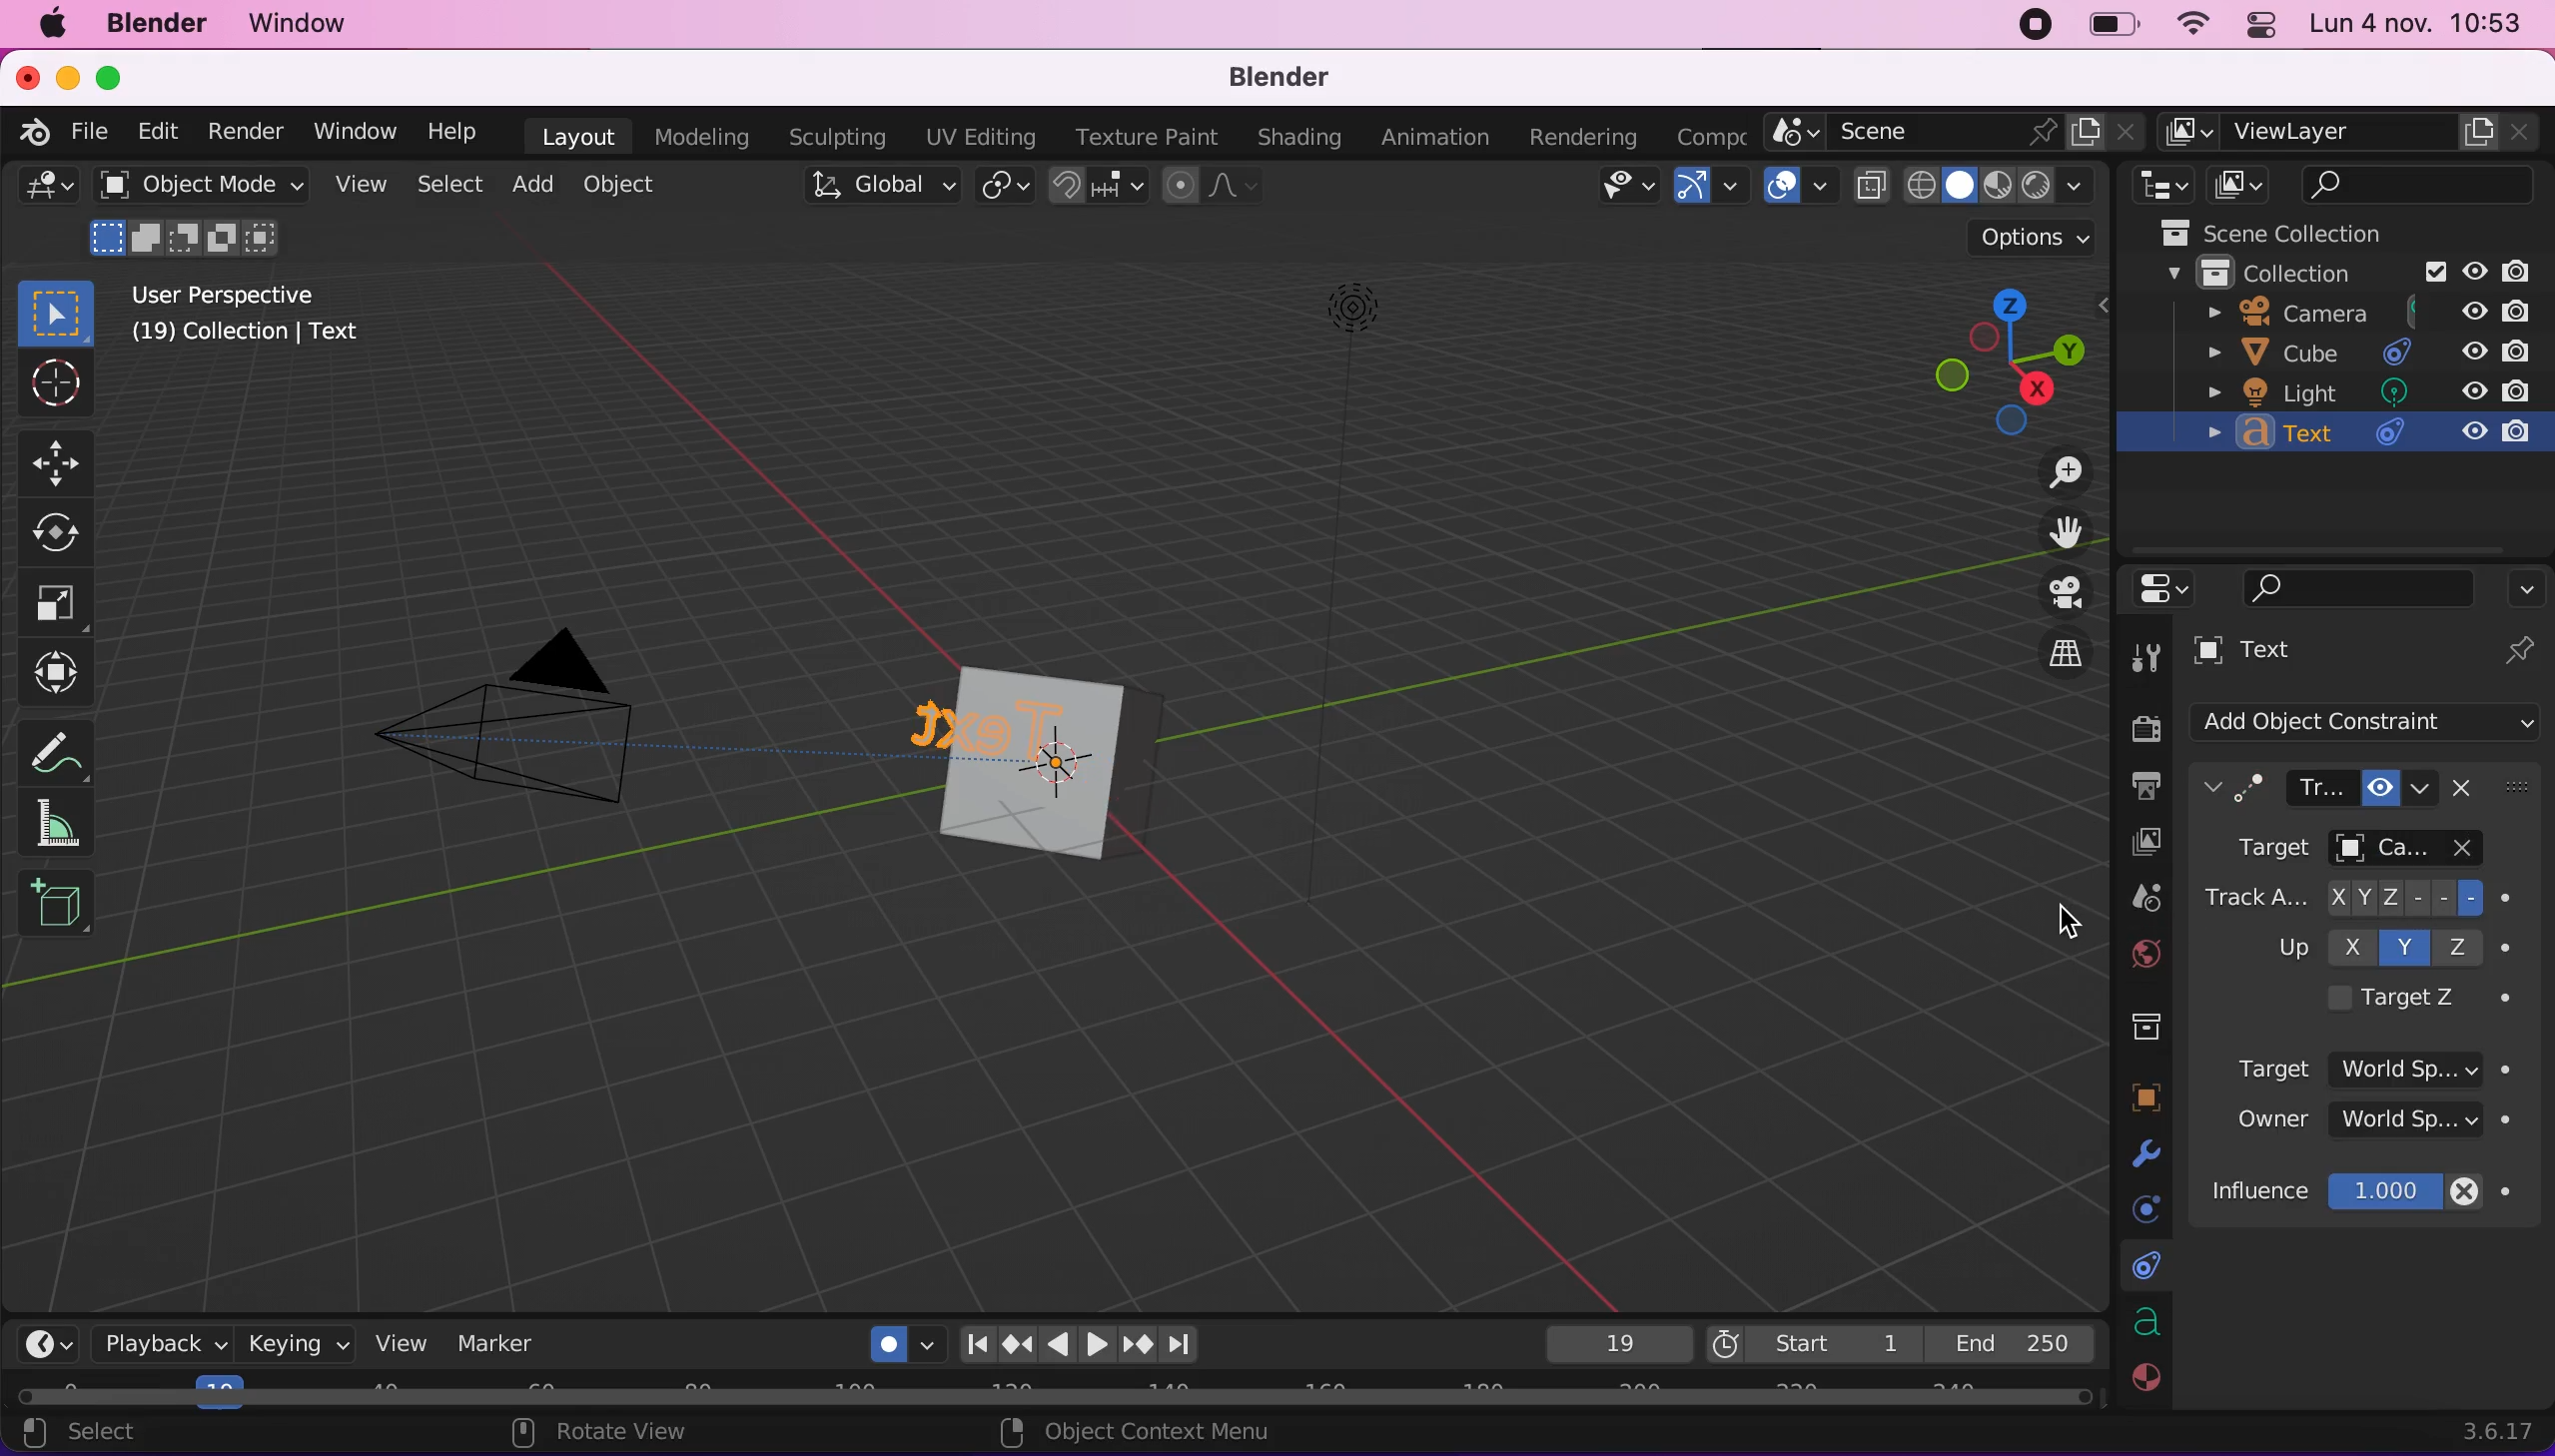  Describe the element at coordinates (454, 186) in the screenshot. I see `select` at that location.